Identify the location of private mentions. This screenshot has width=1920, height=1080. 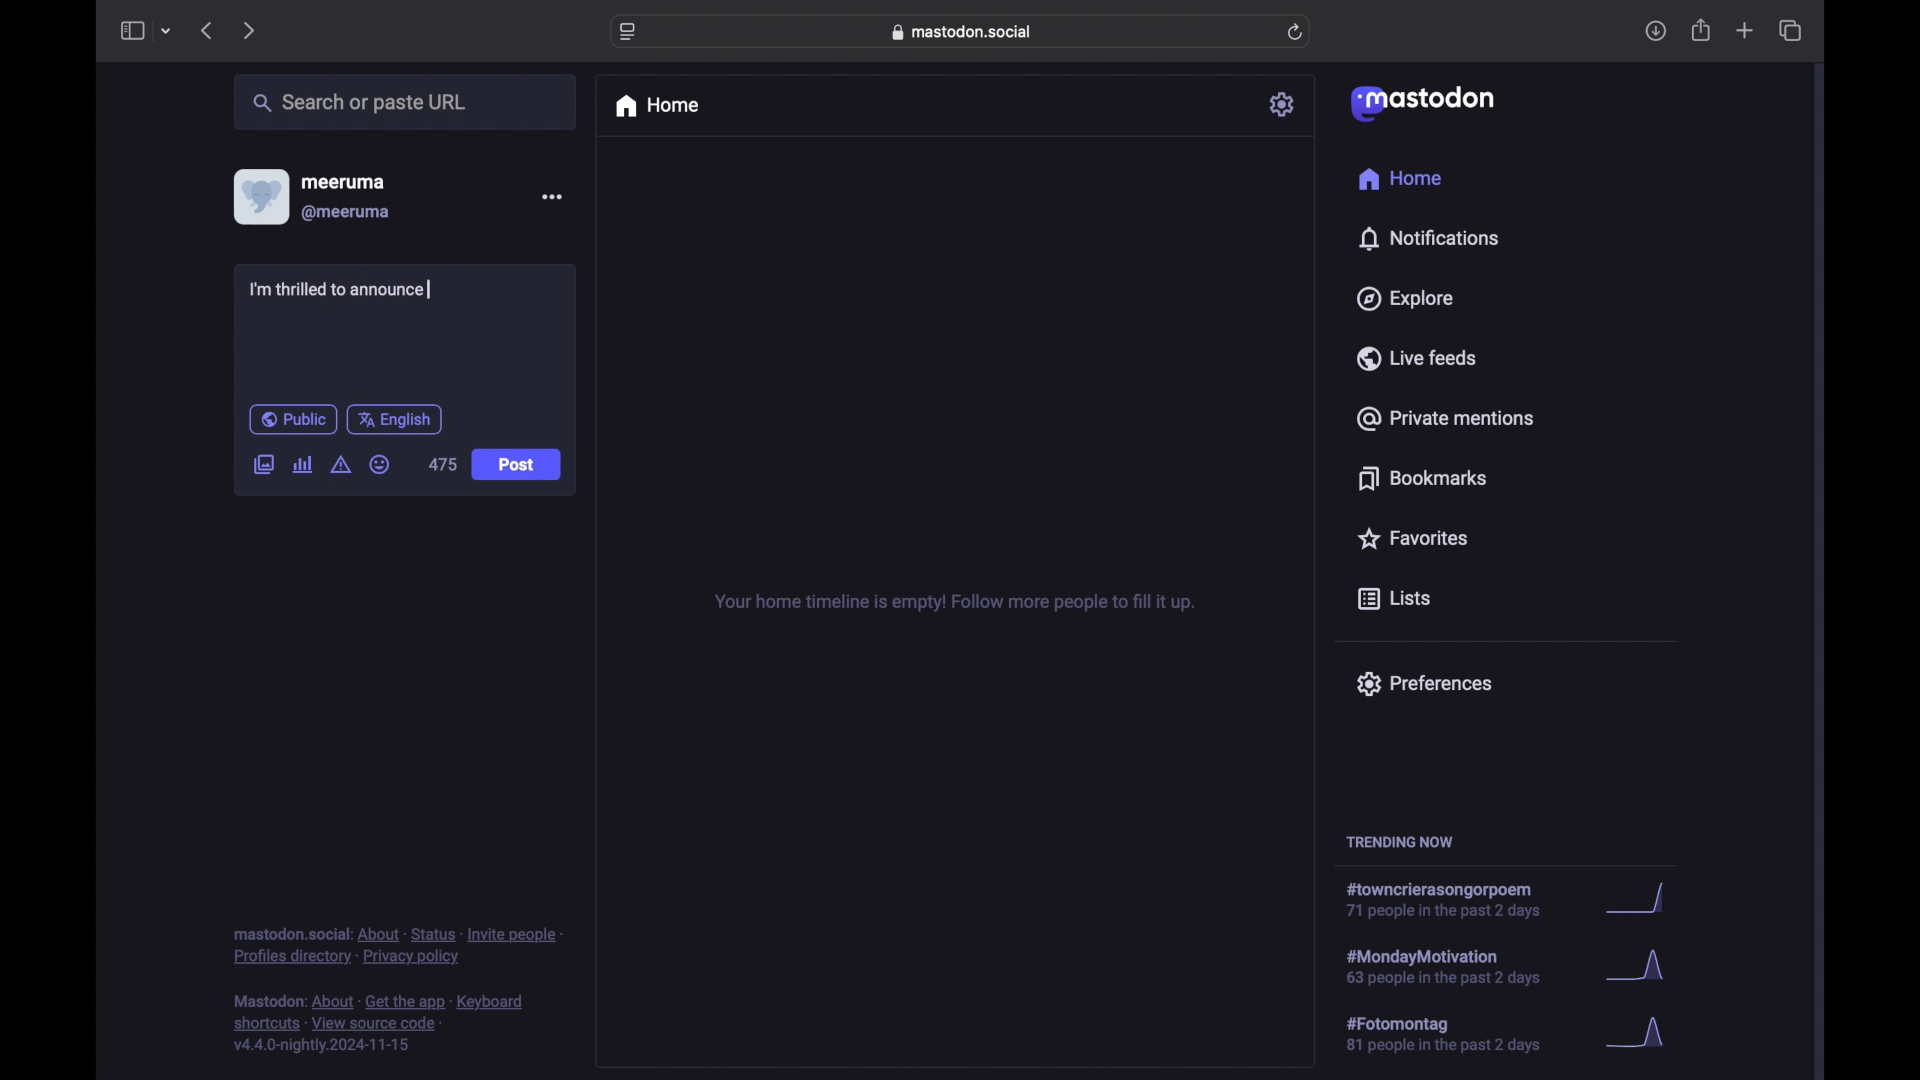
(1444, 418).